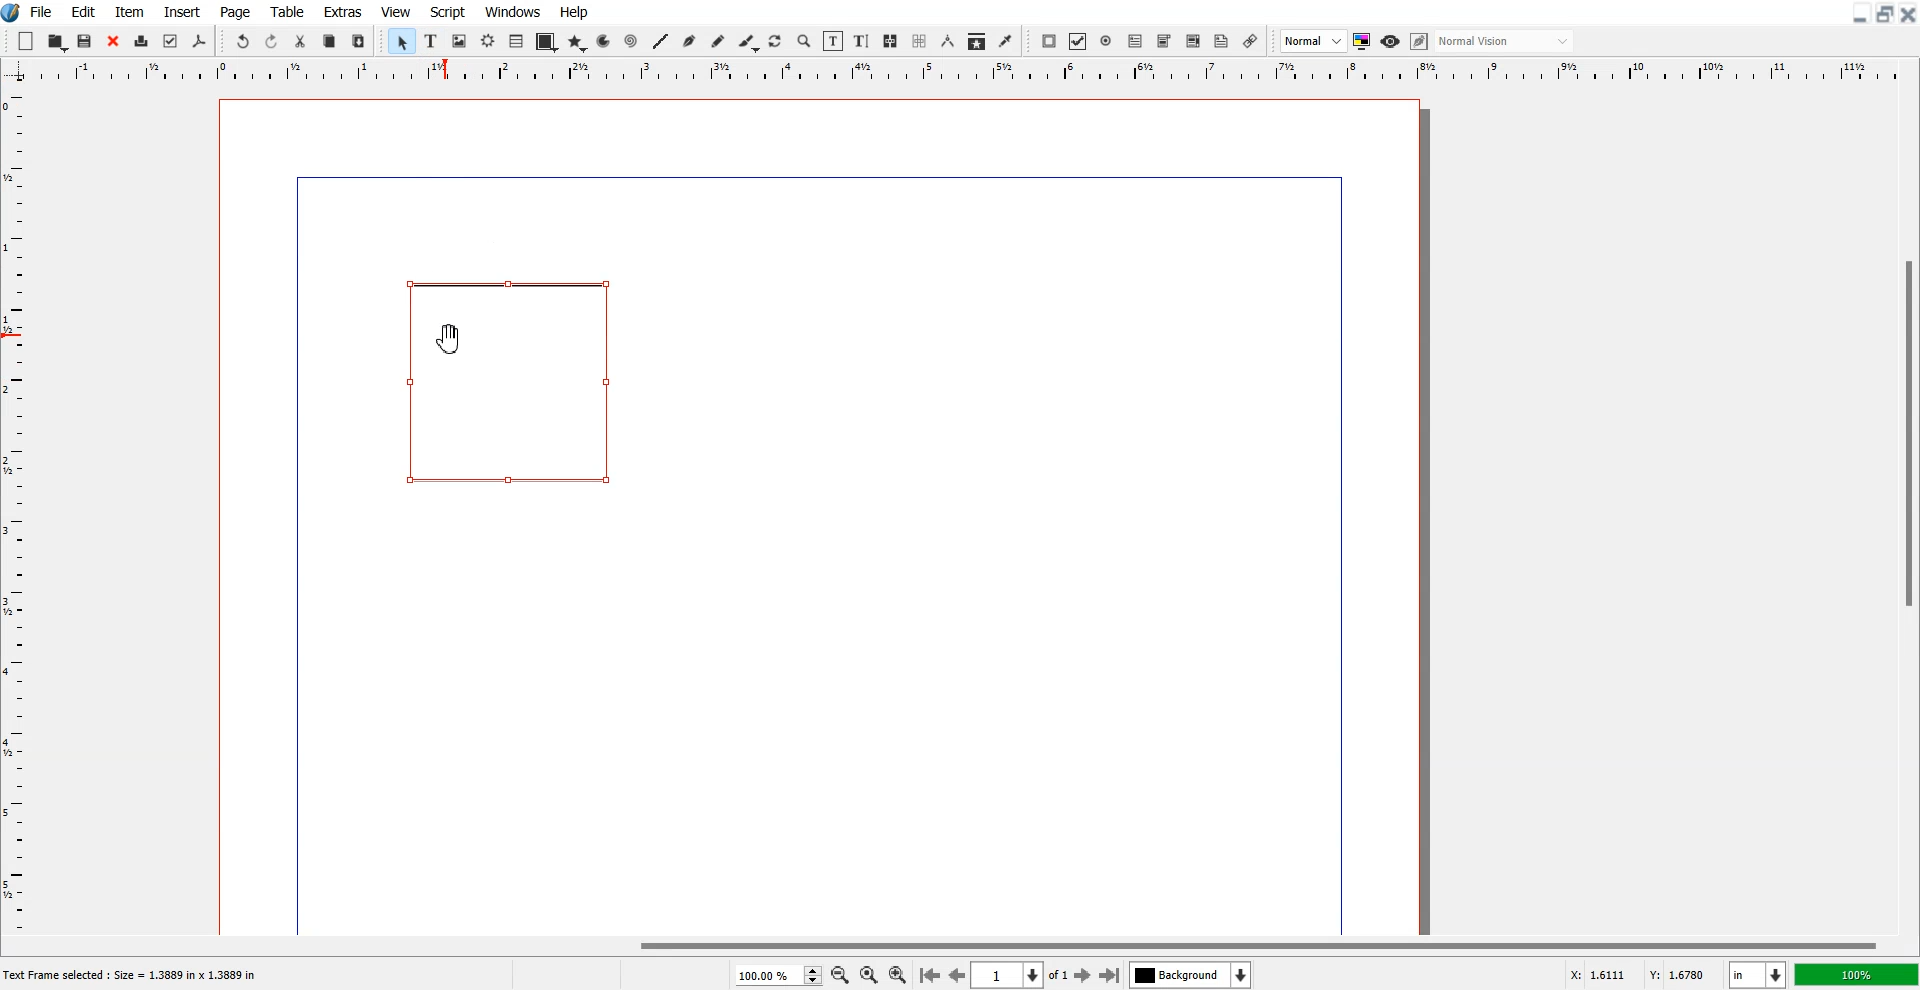 Image resolution: width=1920 pixels, height=990 pixels. I want to click on Extras, so click(343, 11).